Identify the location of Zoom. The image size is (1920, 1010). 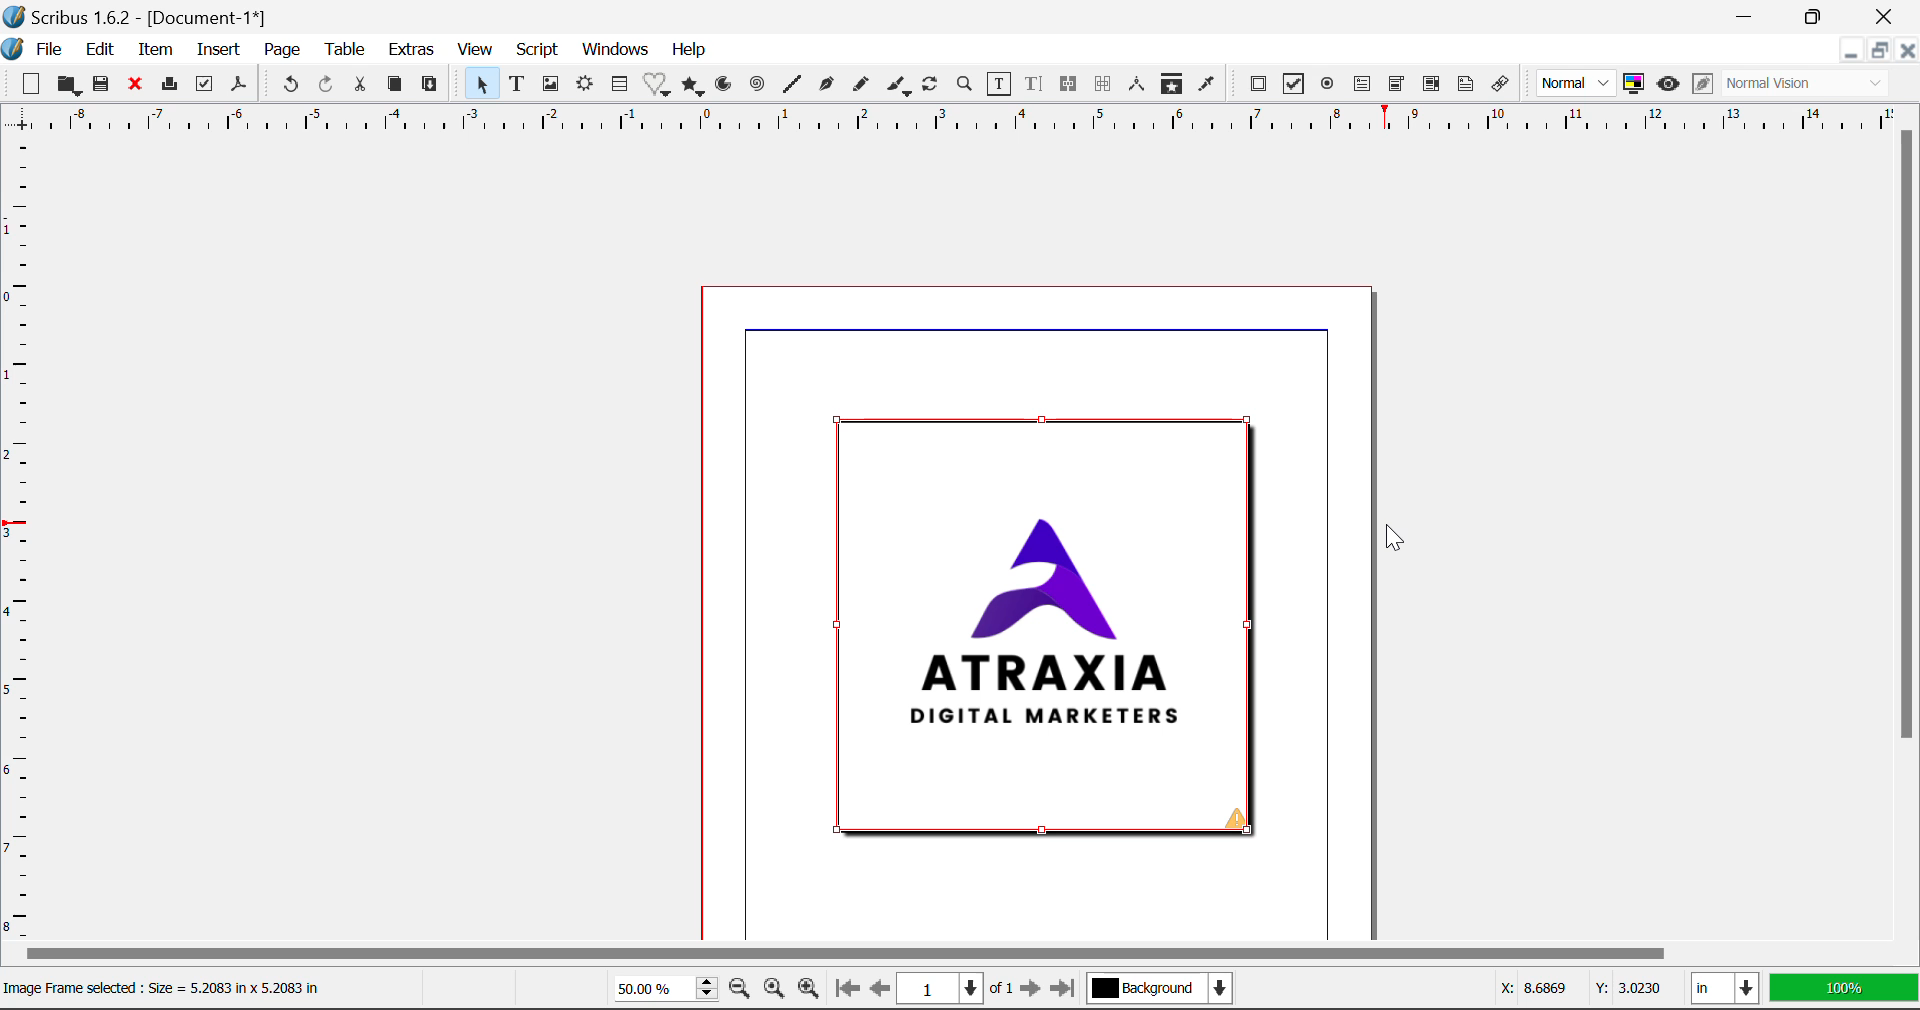
(967, 87).